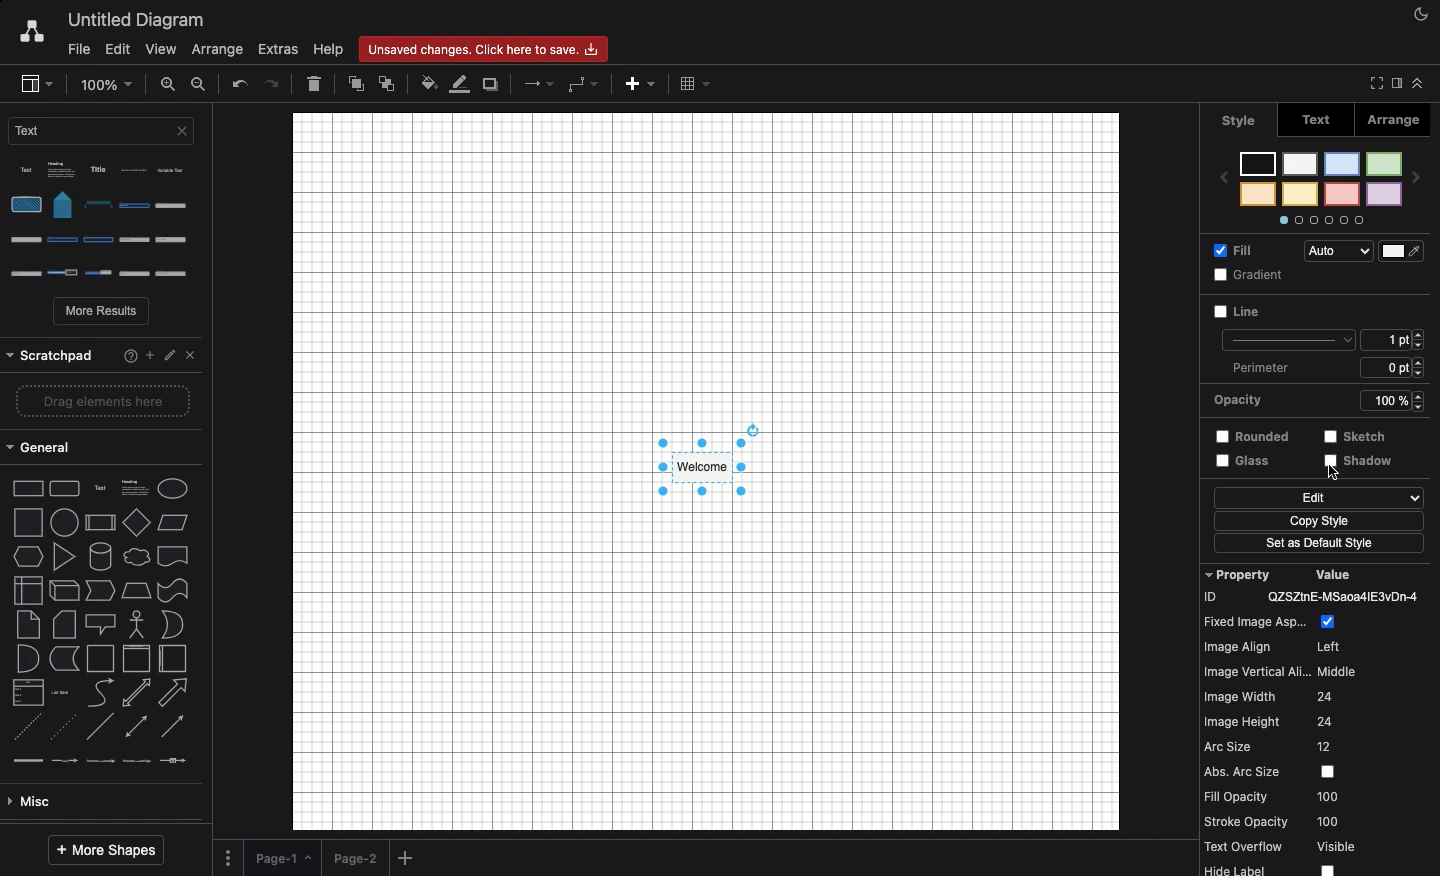 This screenshot has width=1440, height=876. What do you see at coordinates (35, 84) in the screenshot?
I see `Sidebar` at bounding box center [35, 84].